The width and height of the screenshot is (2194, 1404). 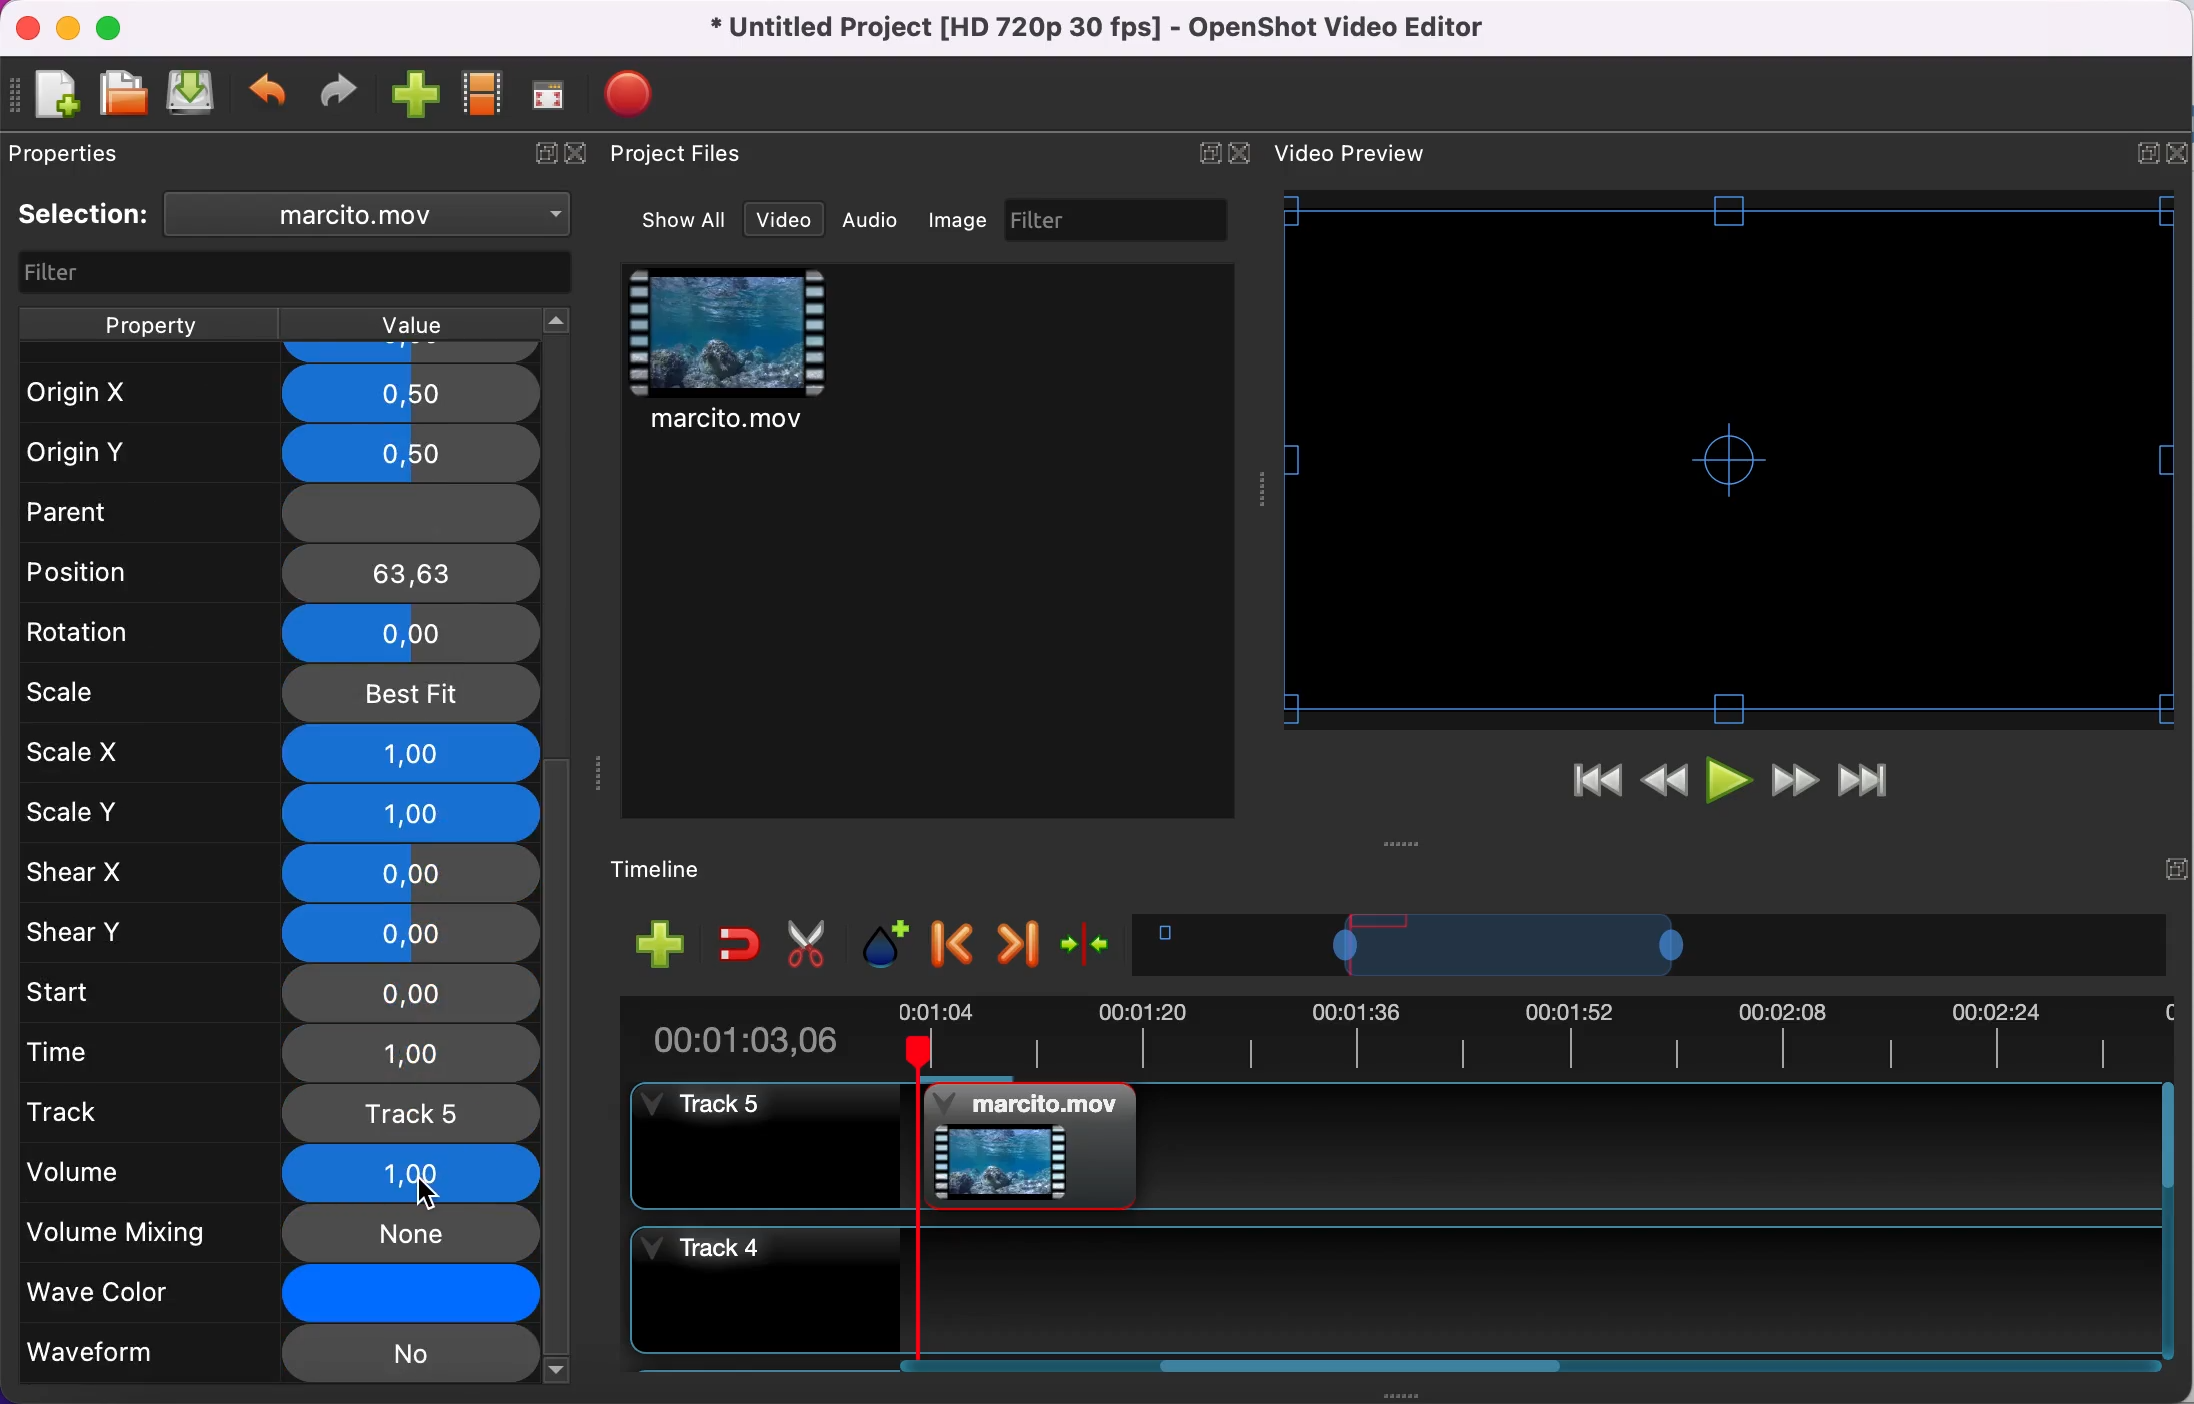 What do you see at coordinates (288, 816) in the screenshot?
I see `scale y 1` at bounding box center [288, 816].